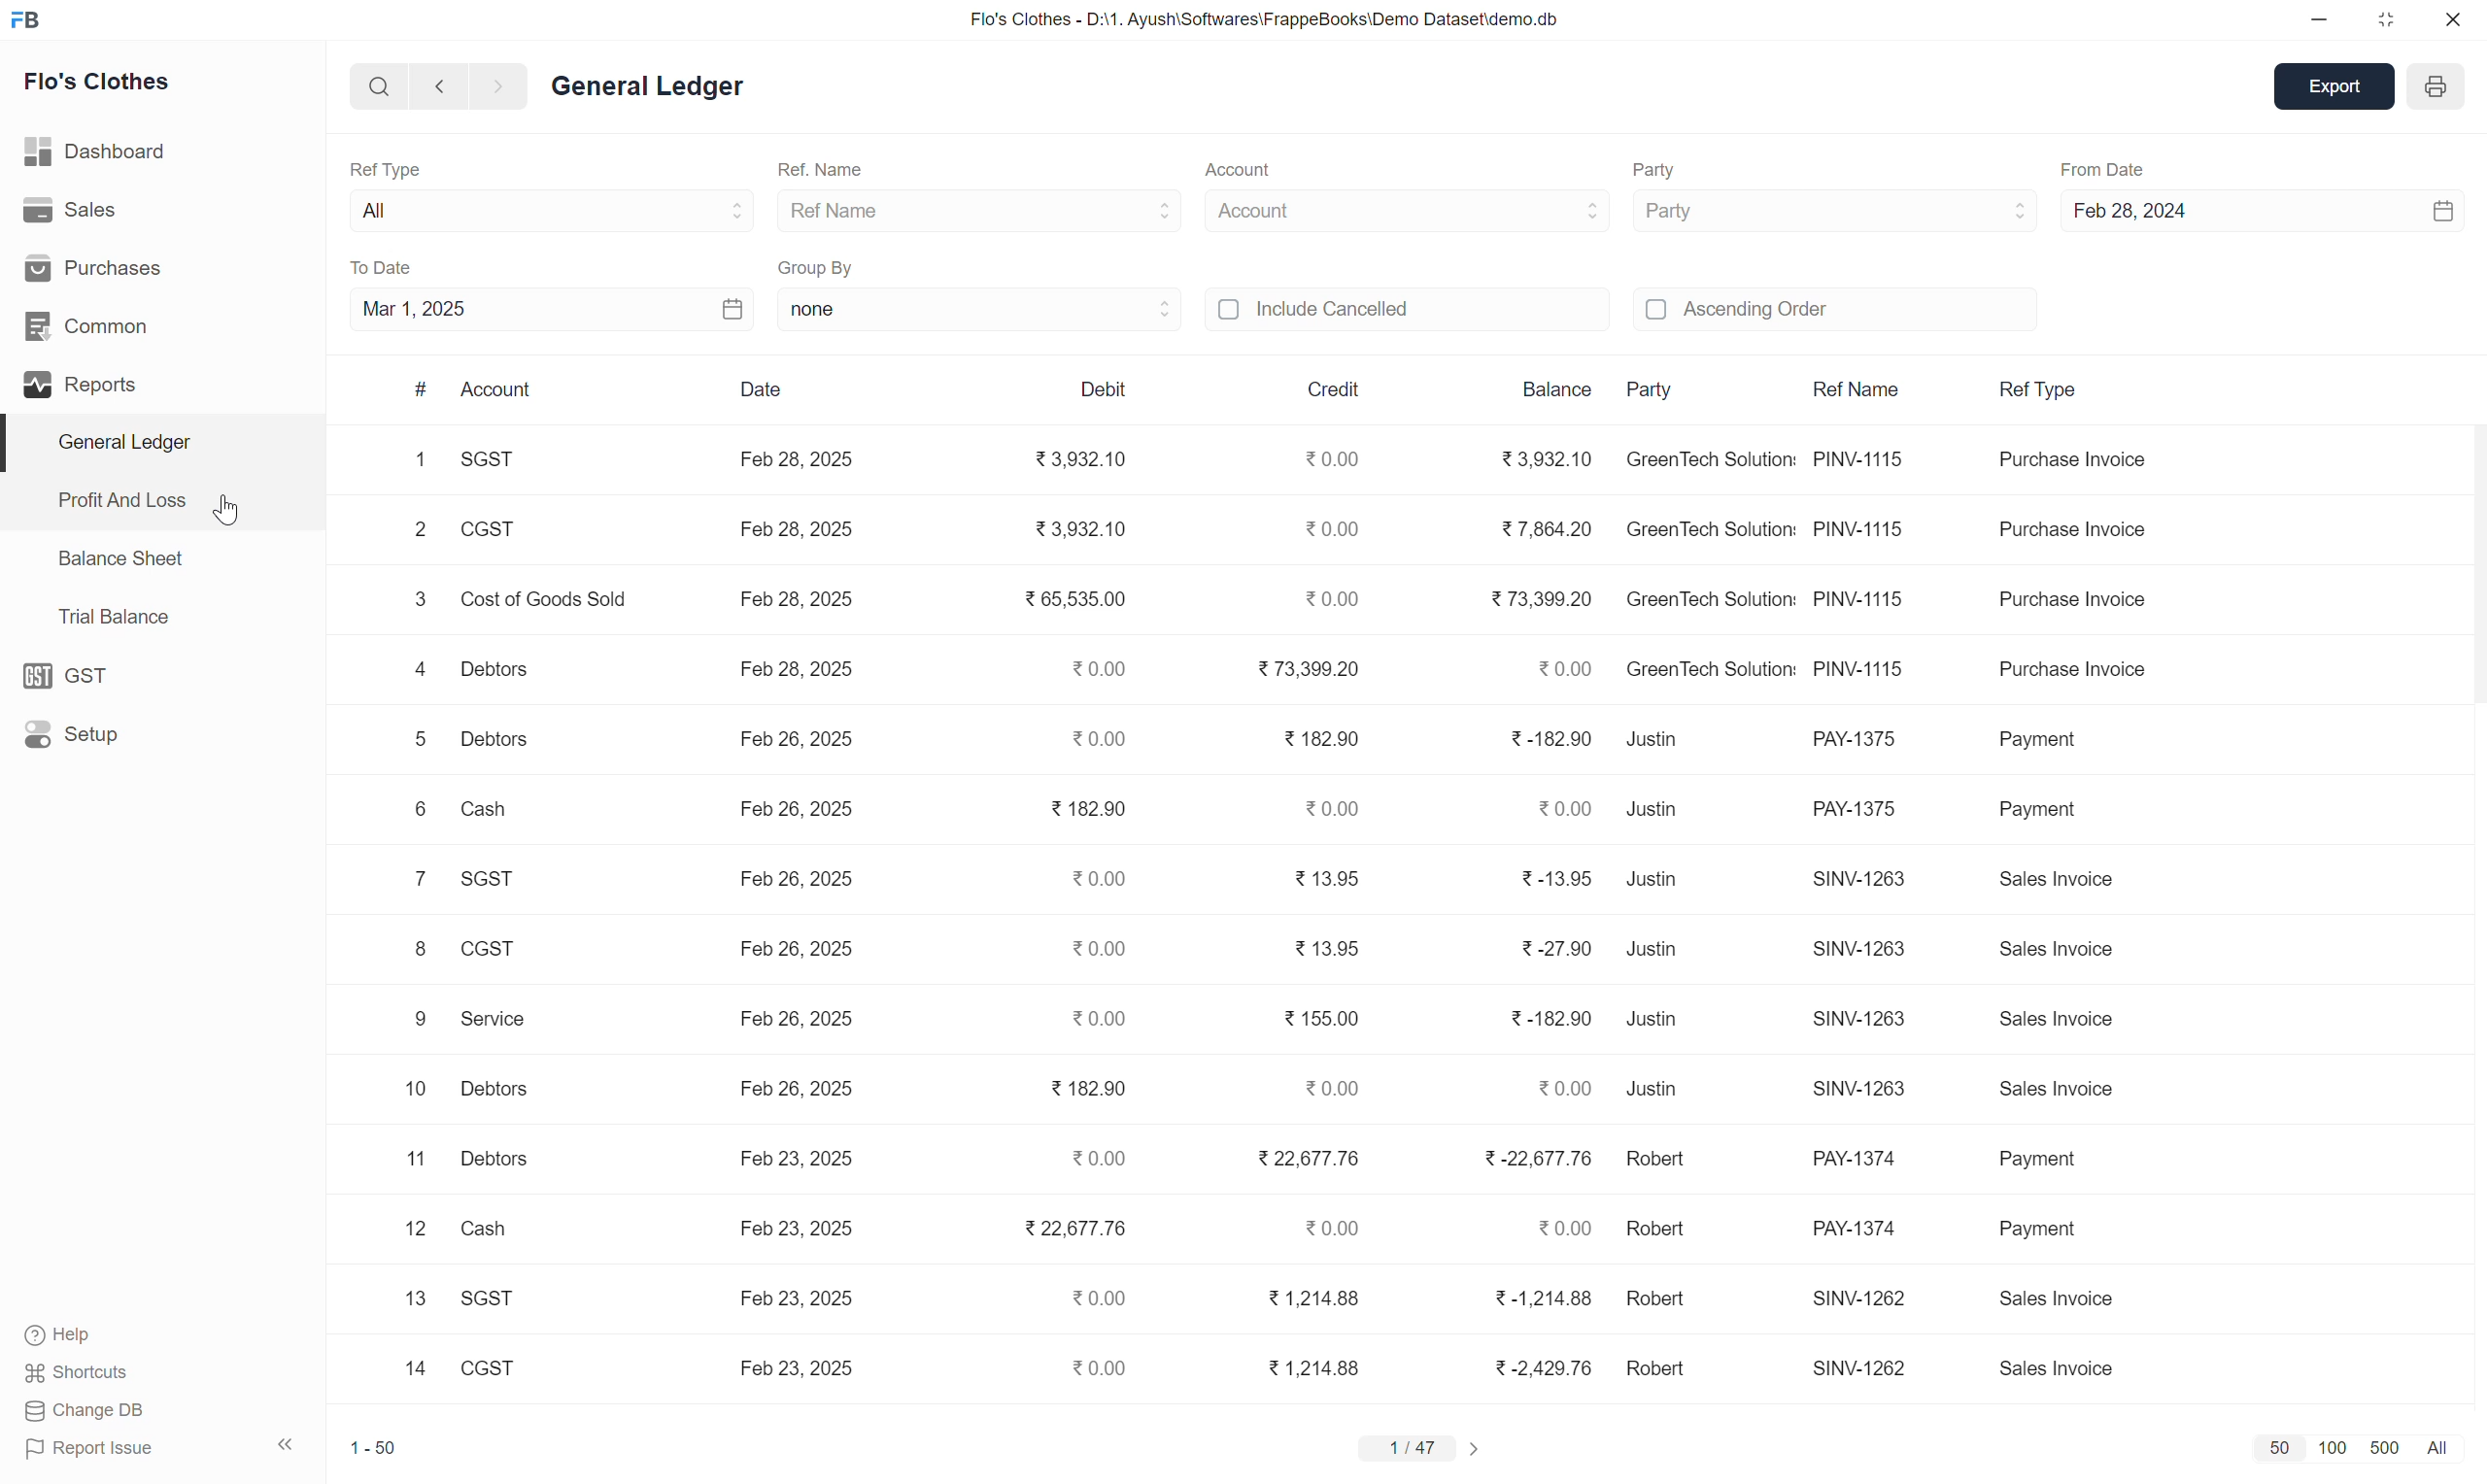 Image resolution: width=2487 pixels, height=1484 pixels. Describe the element at coordinates (104, 619) in the screenshot. I see `Trial Balance` at that location.